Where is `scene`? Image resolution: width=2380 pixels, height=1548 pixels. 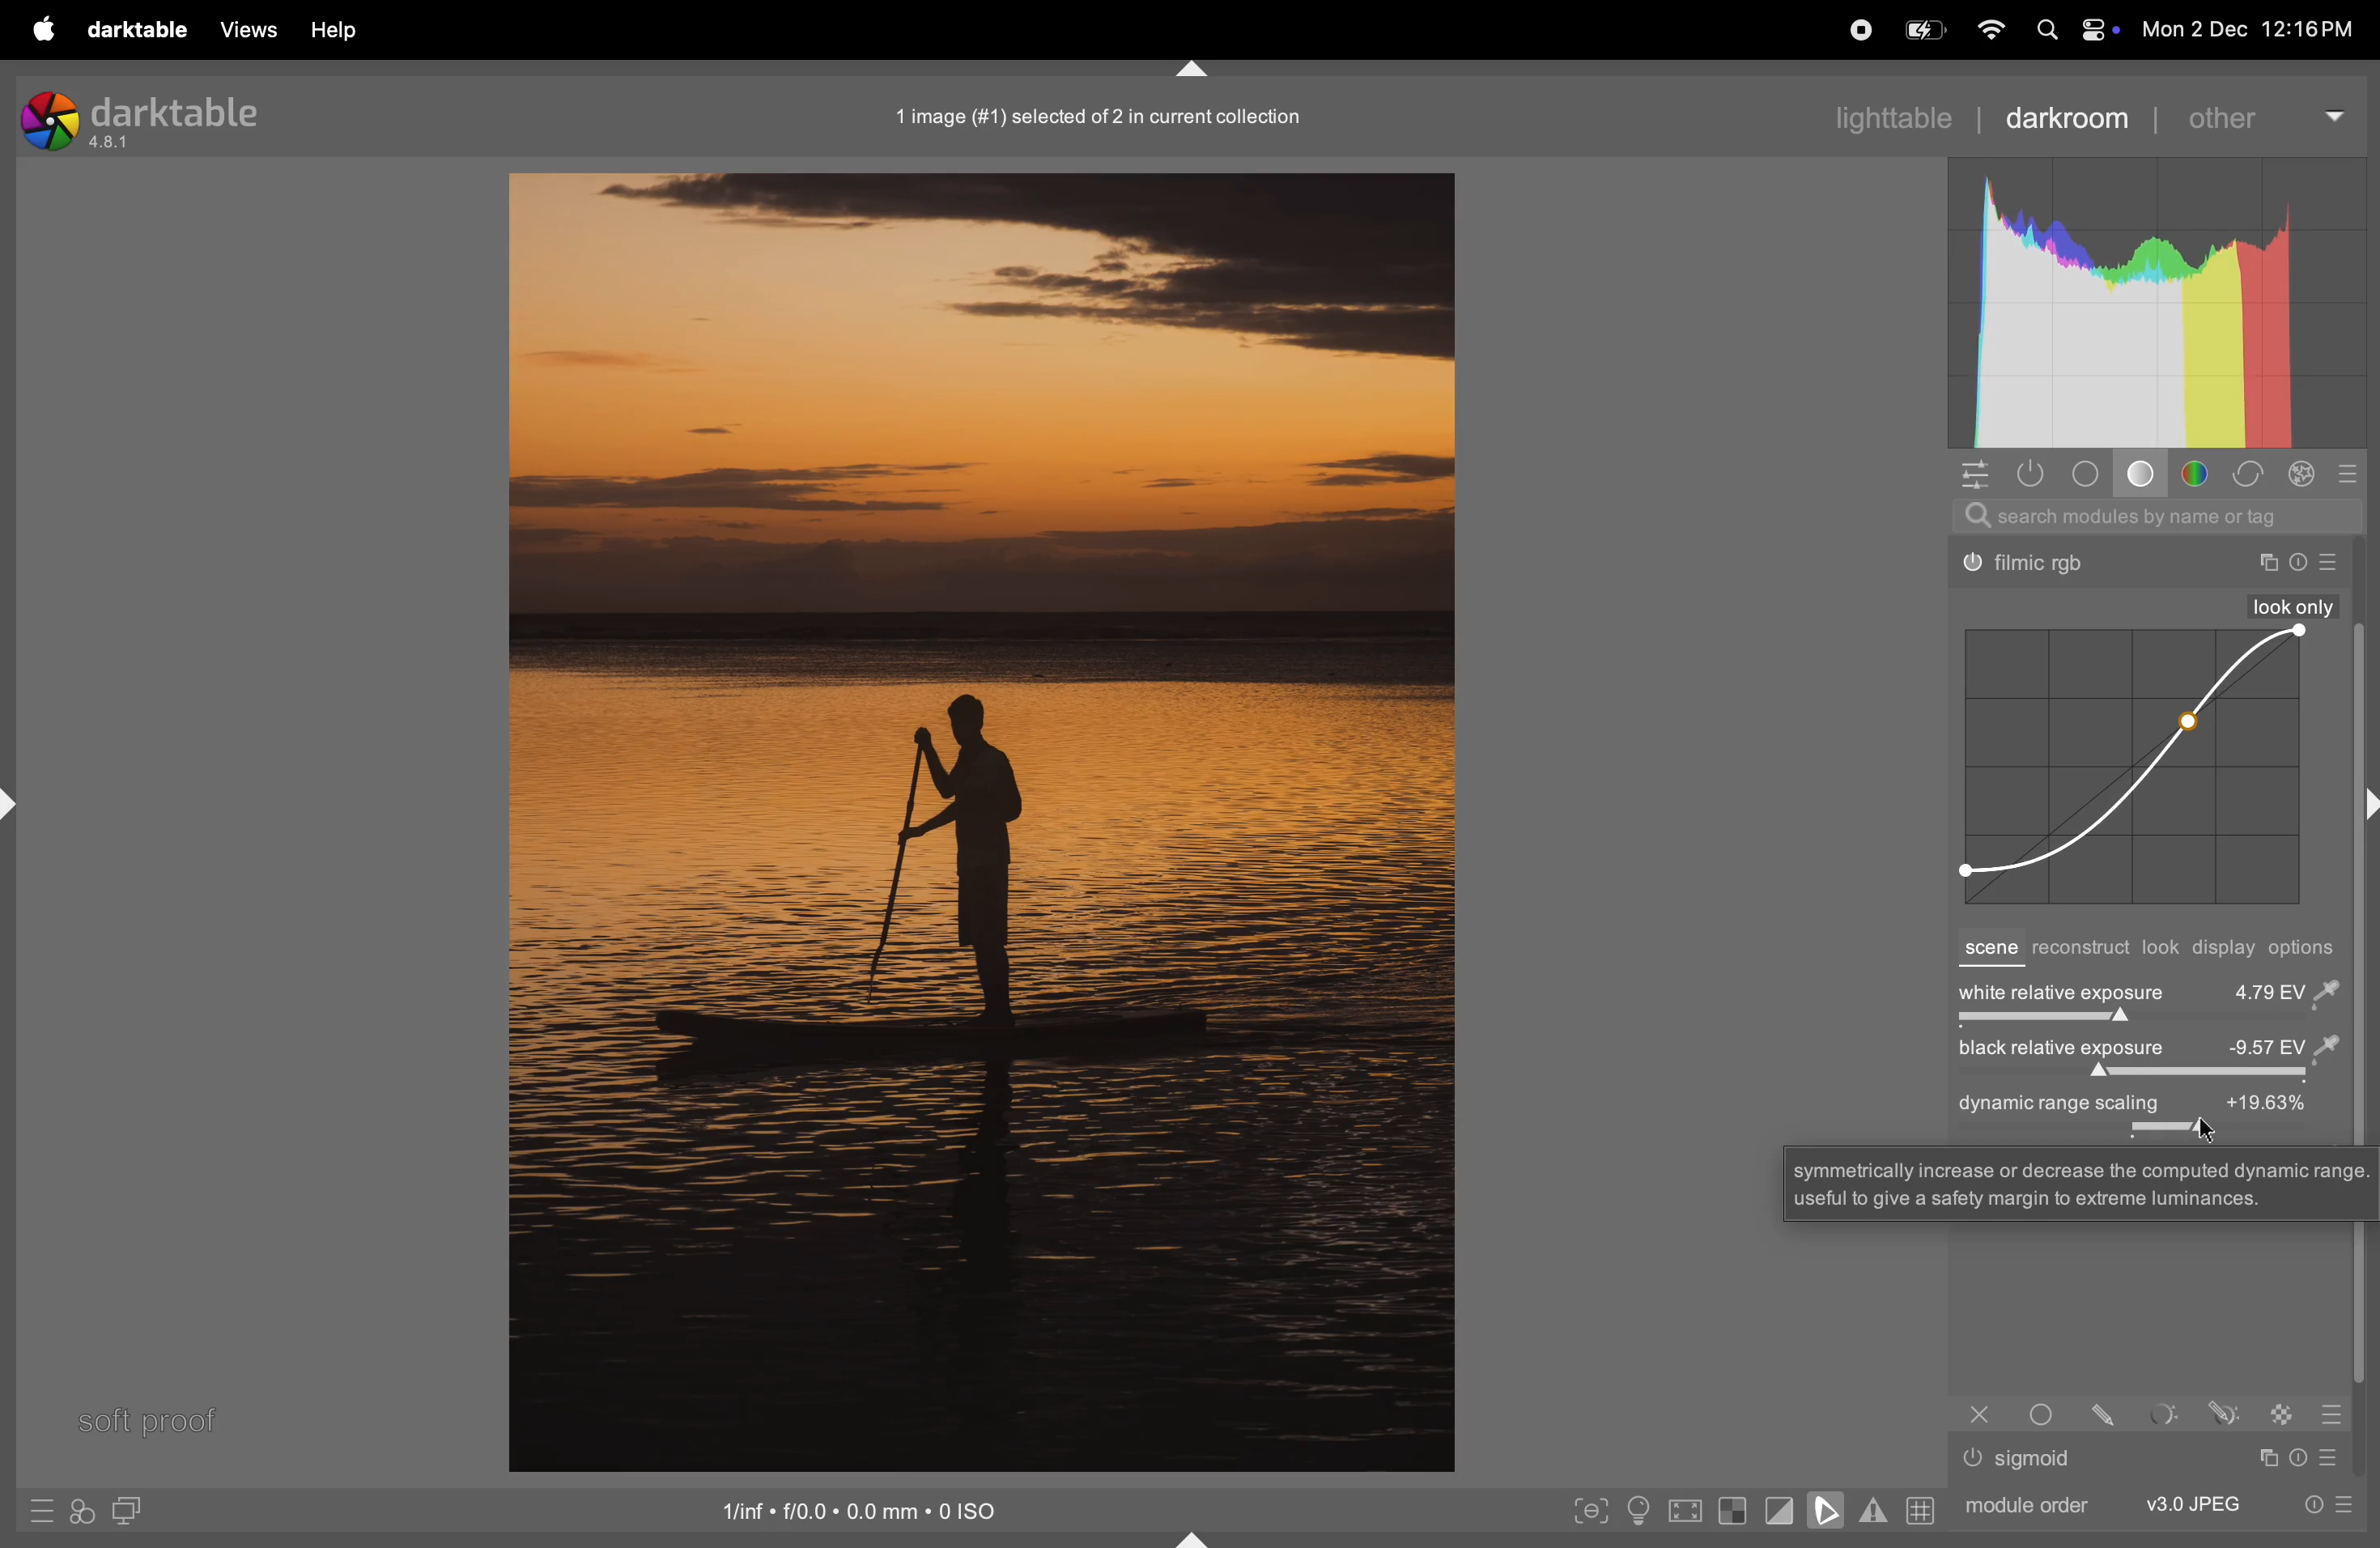
scene is located at coordinates (1988, 950).